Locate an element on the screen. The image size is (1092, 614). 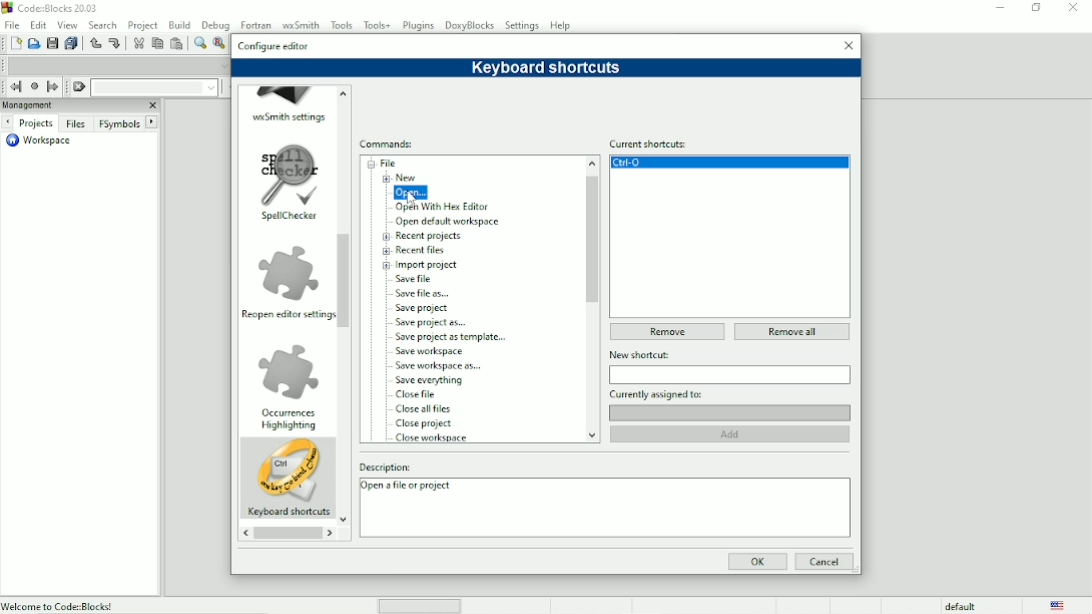
Open is located at coordinates (414, 194).